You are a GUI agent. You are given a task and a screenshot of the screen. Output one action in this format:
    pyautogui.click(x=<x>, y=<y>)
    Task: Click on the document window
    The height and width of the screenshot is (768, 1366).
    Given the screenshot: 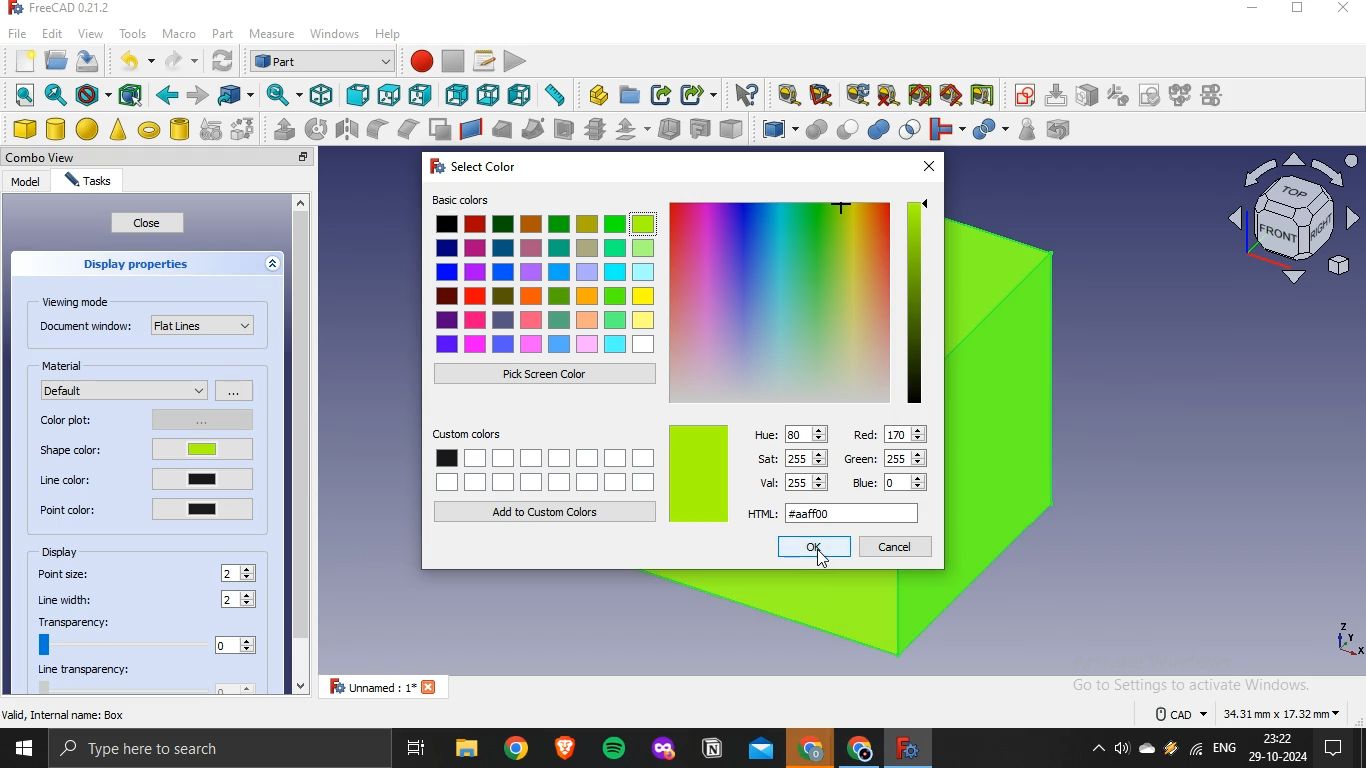 What is the action you would take?
    pyautogui.click(x=147, y=324)
    